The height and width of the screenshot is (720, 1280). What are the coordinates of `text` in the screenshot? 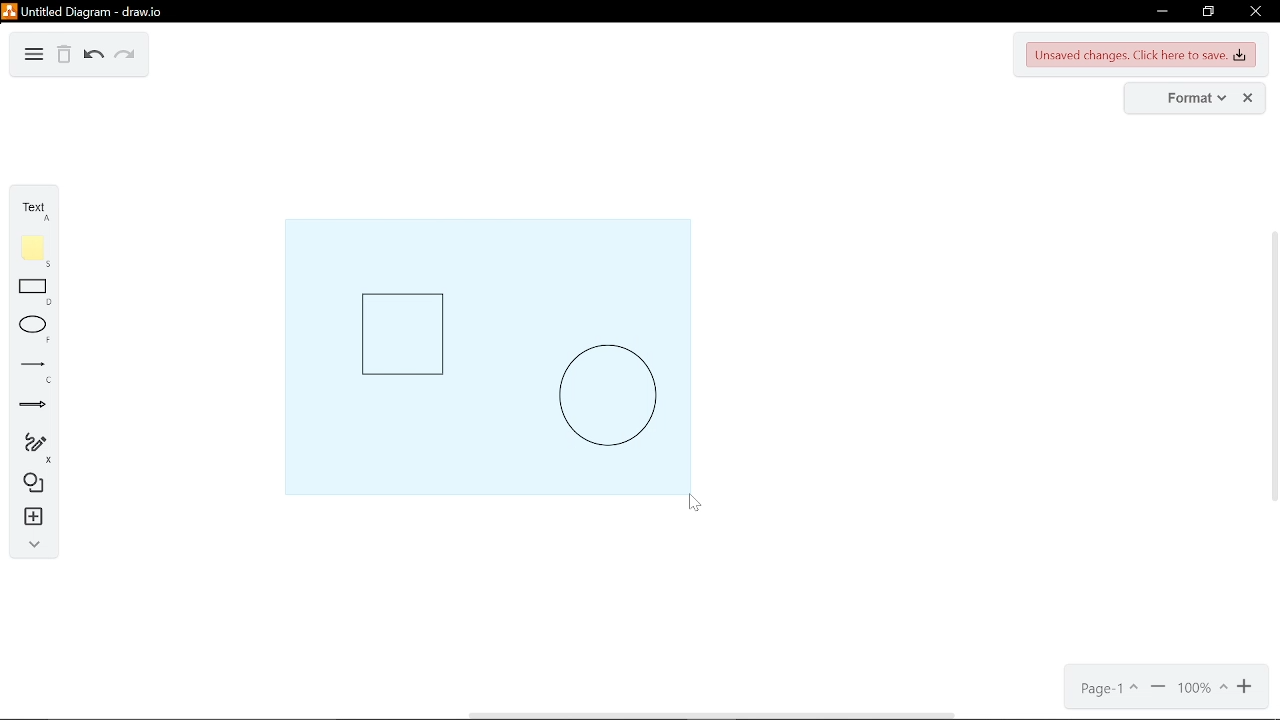 It's located at (33, 209).